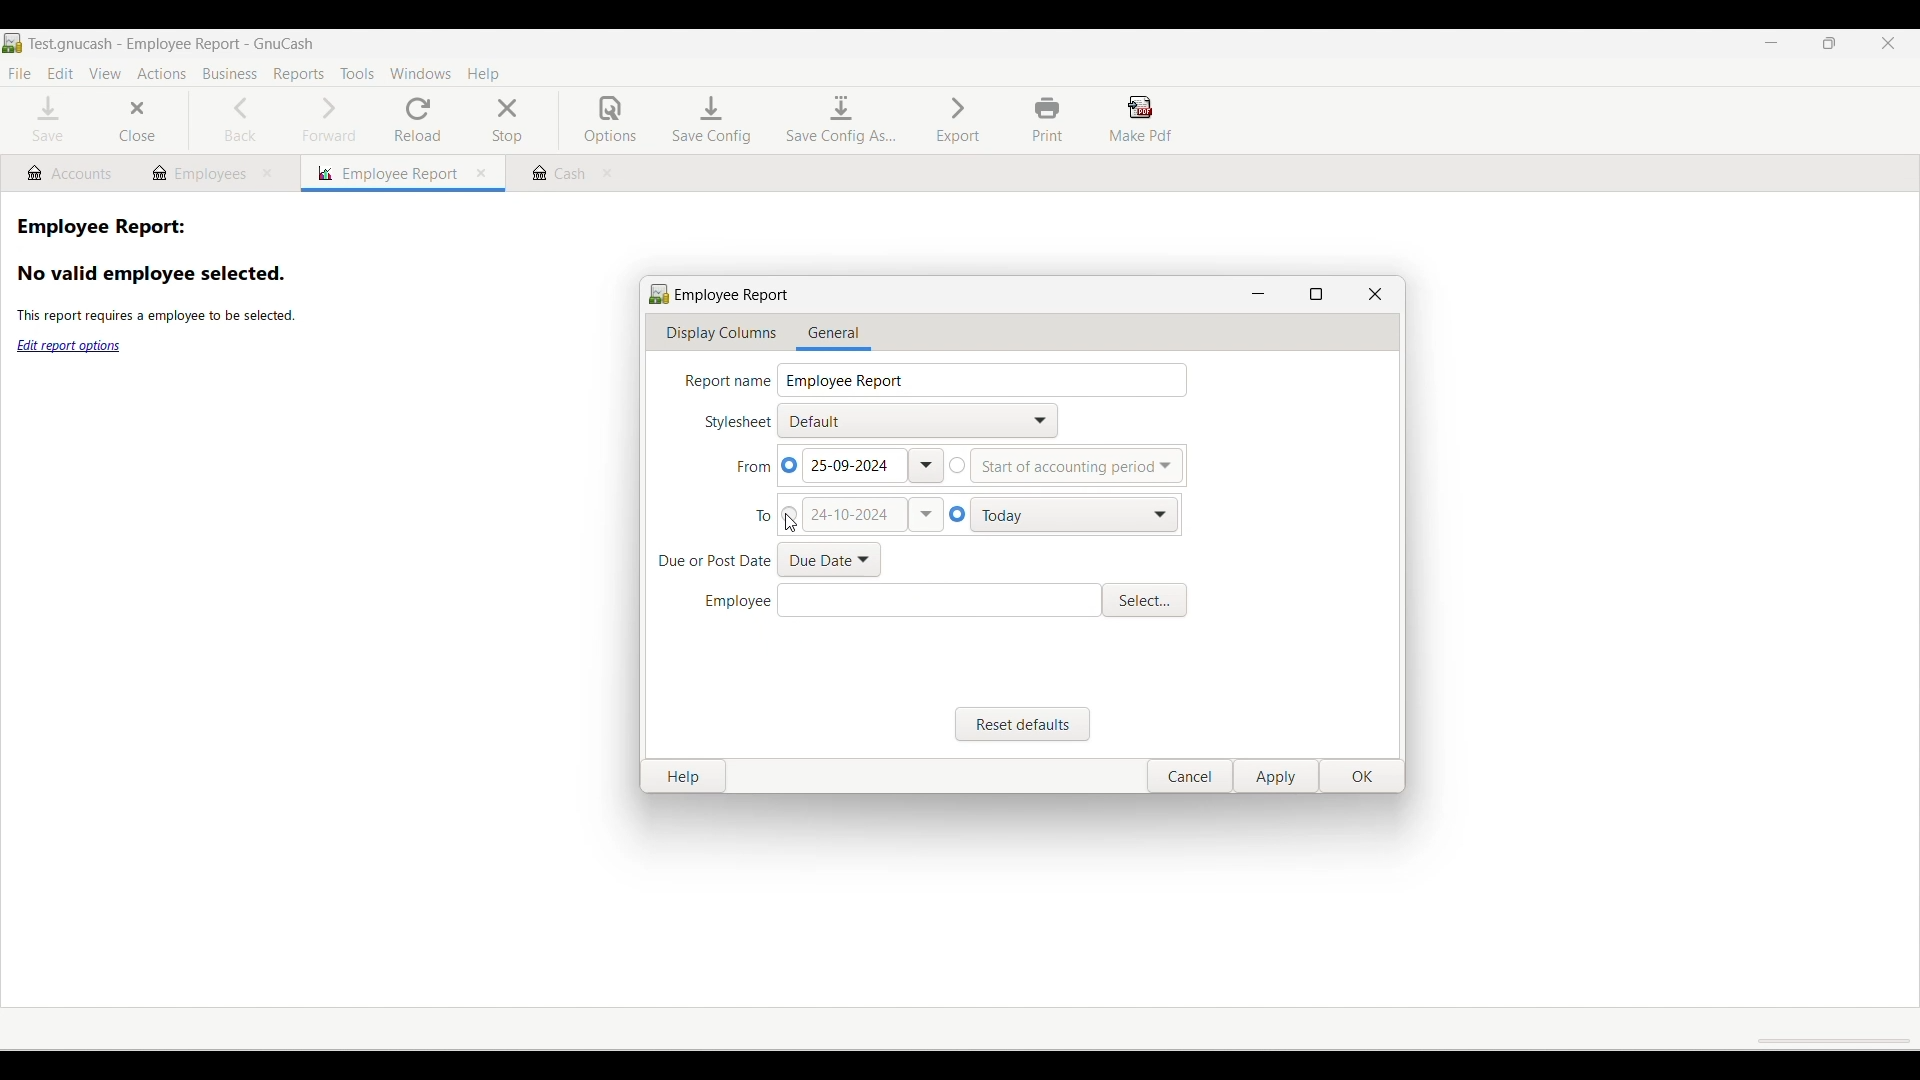  Describe the element at coordinates (790, 523) in the screenshot. I see `Cursor clicking on manually setting end date` at that location.